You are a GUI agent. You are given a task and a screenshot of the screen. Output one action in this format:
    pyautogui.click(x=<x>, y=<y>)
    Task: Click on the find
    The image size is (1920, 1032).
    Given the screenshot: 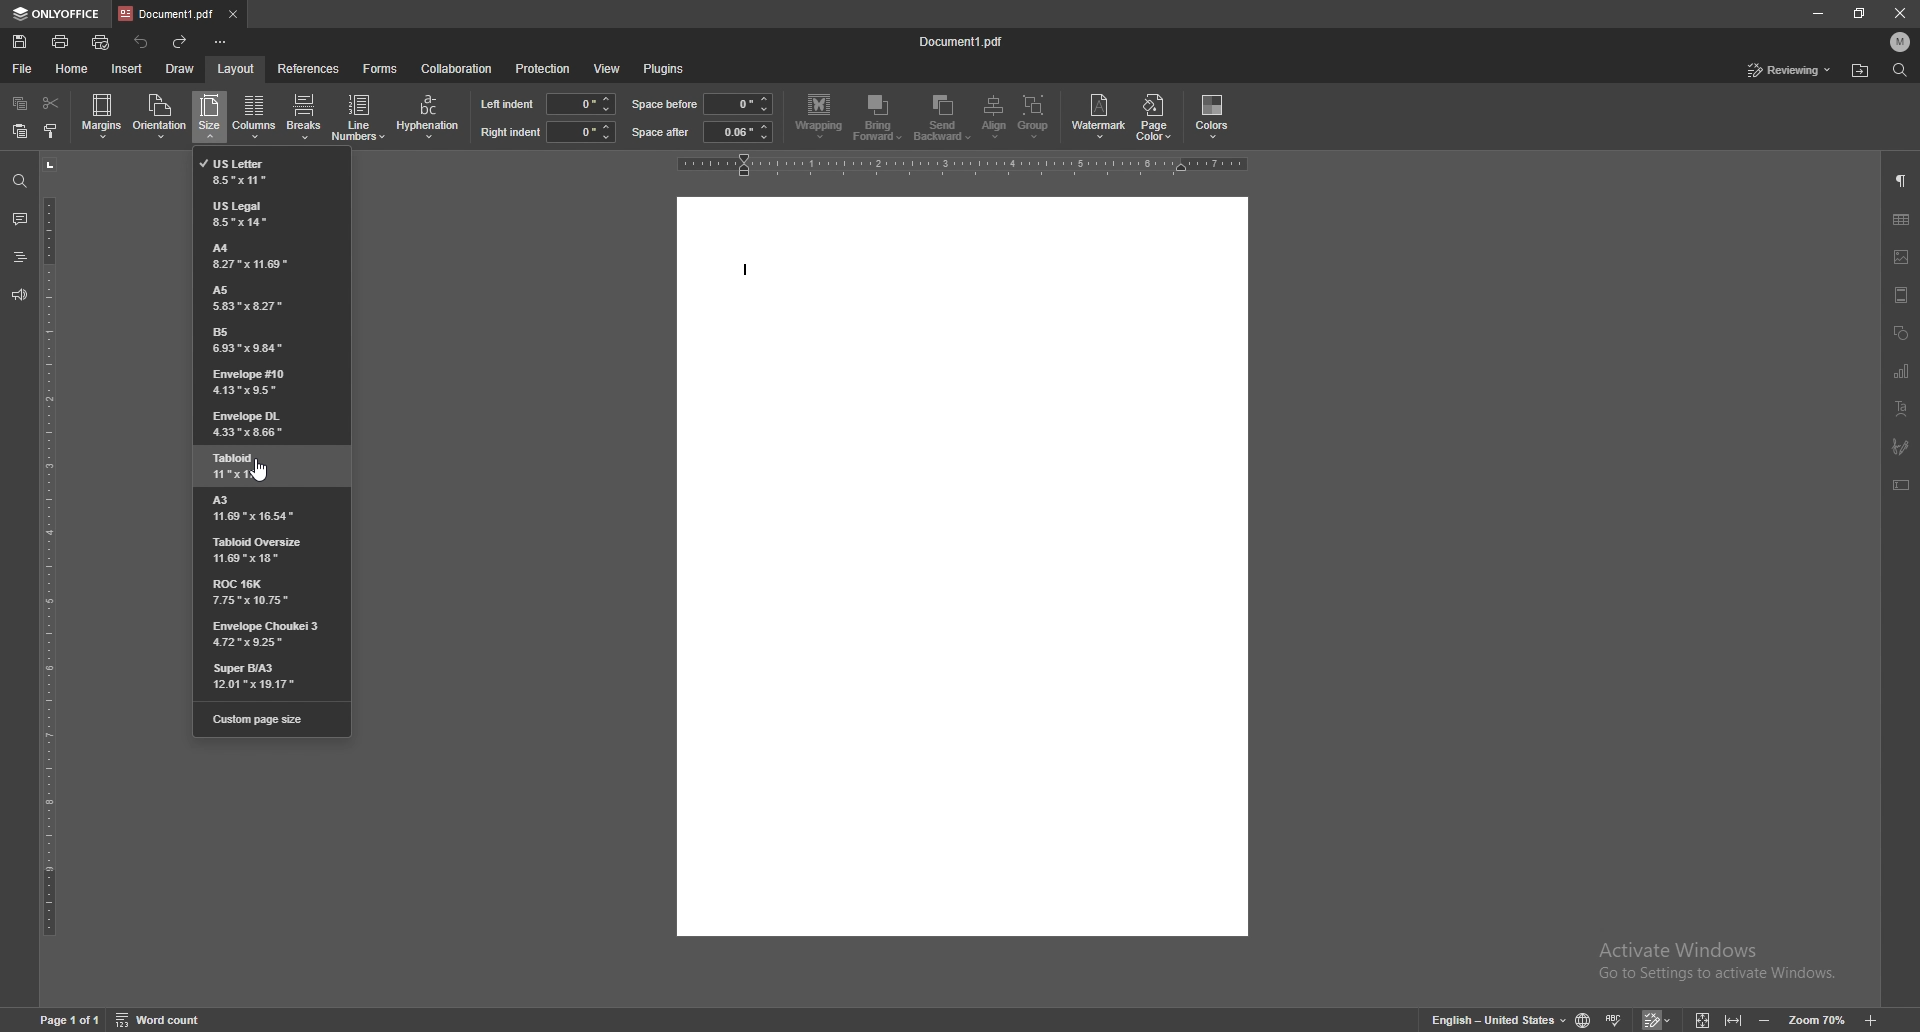 What is the action you would take?
    pyautogui.click(x=19, y=182)
    